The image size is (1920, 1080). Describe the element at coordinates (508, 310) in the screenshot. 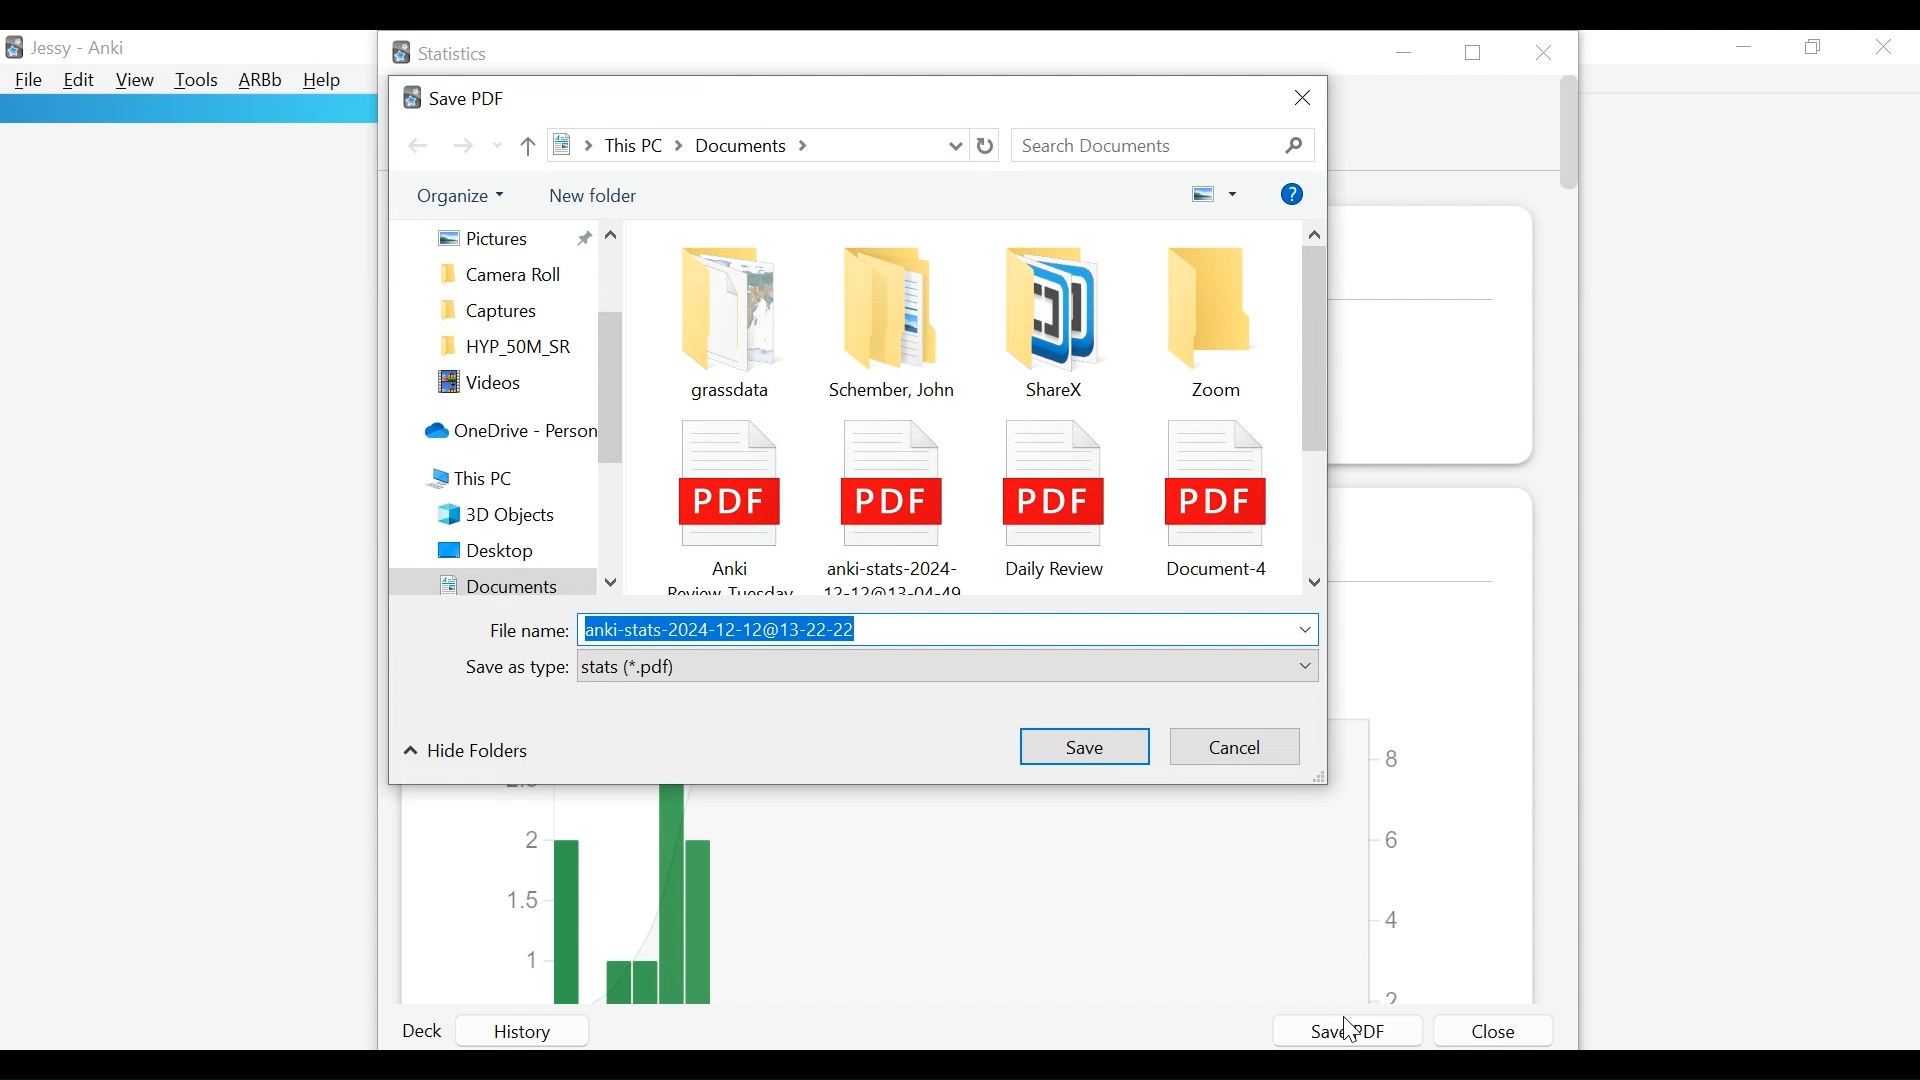

I see `Folder` at that location.